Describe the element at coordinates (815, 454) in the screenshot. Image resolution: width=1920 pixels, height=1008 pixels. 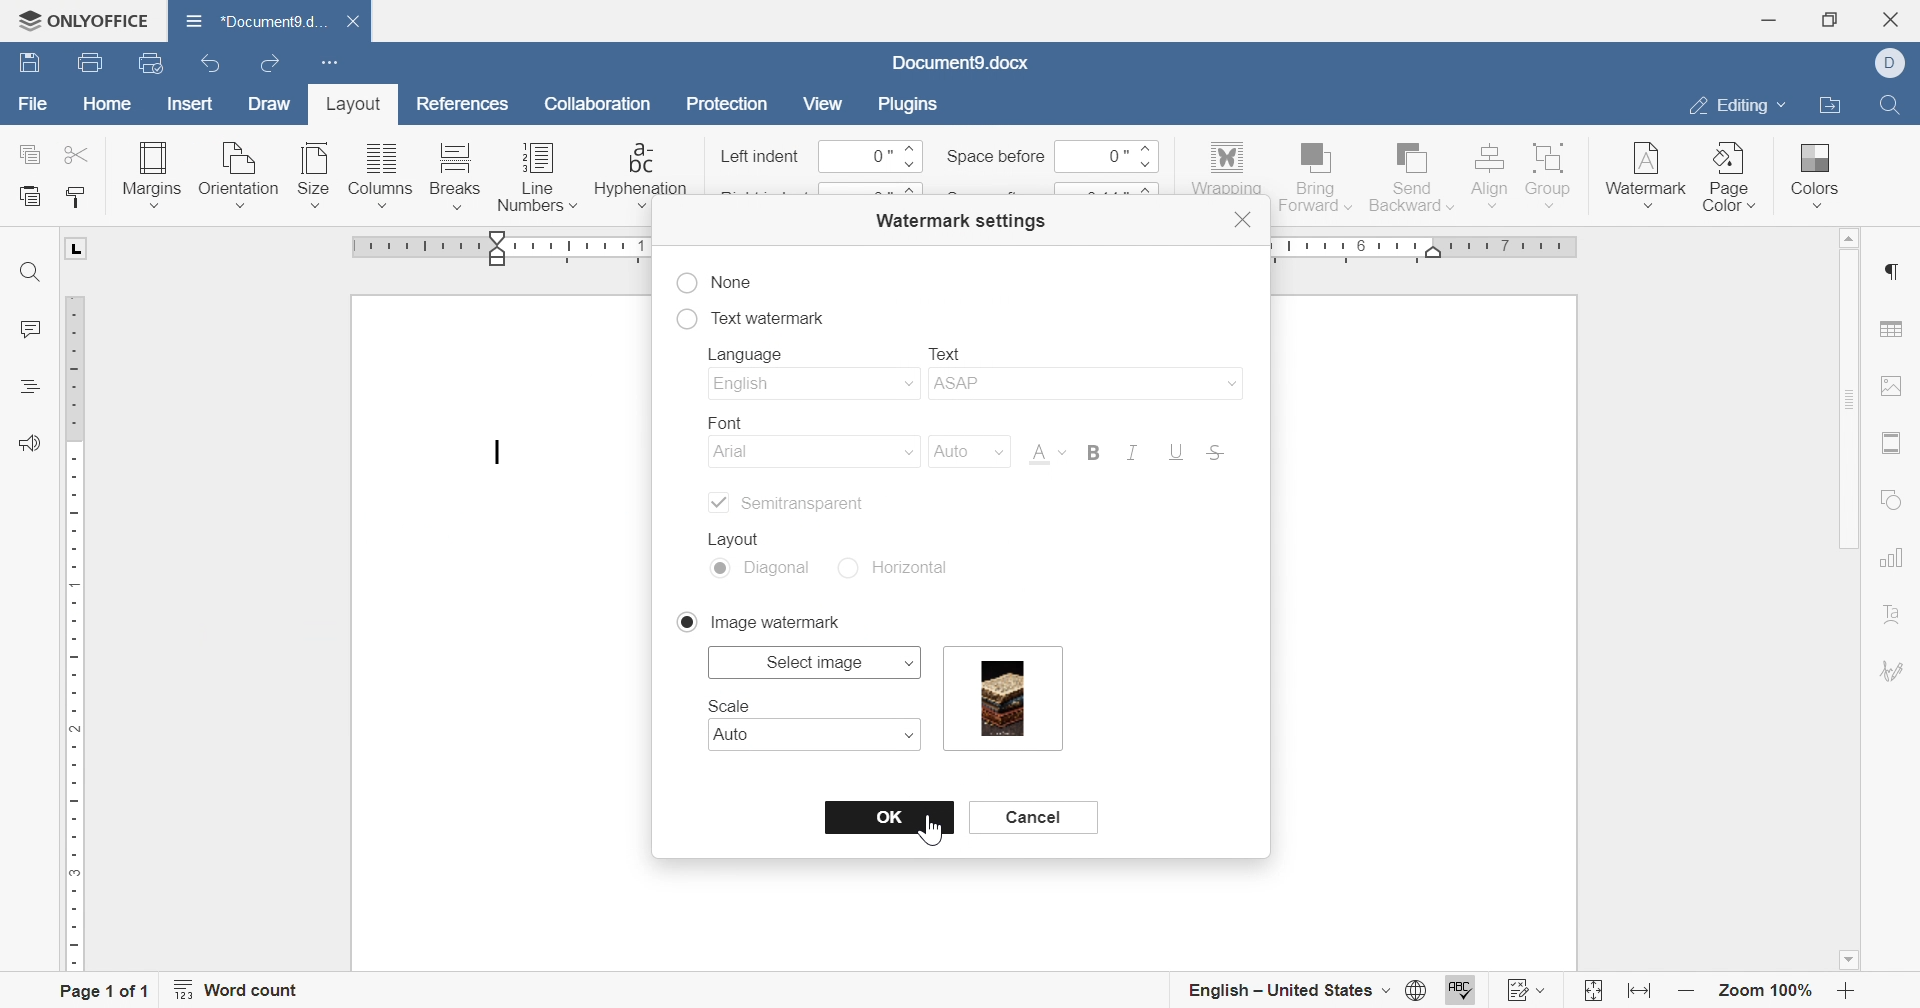
I see `arial` at that location.